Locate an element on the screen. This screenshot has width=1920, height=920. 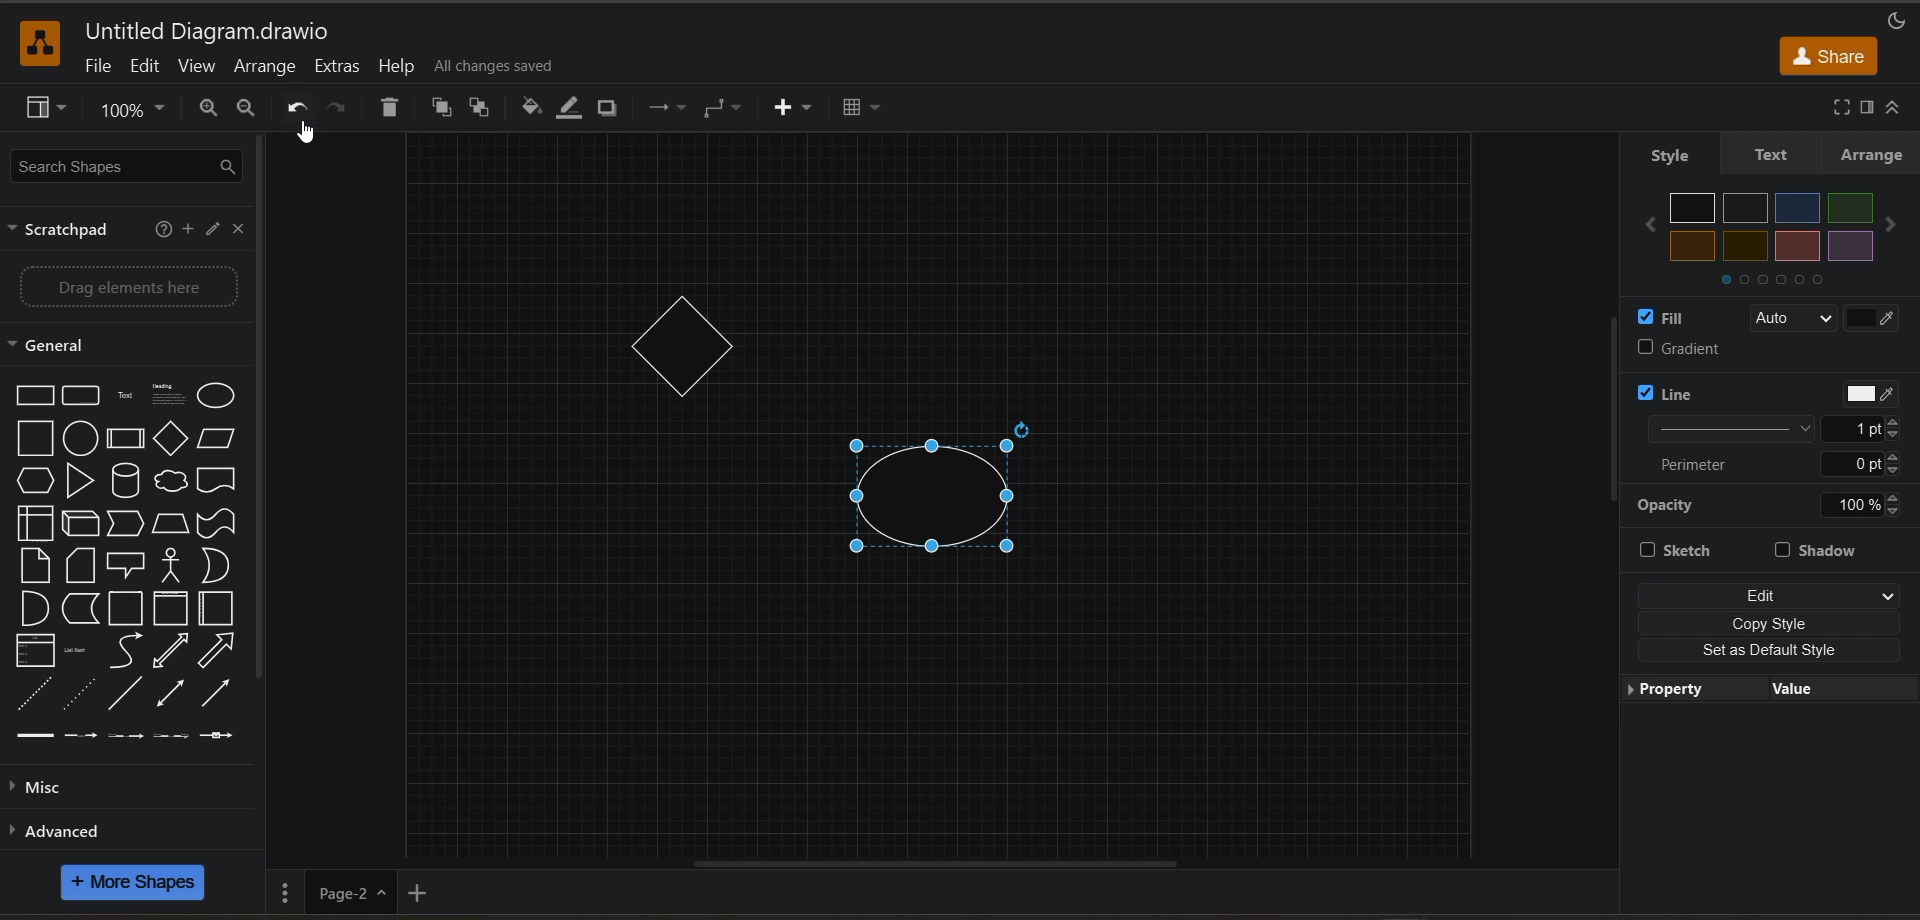
horizontal scroll bar is located at coordinates (976, 865).